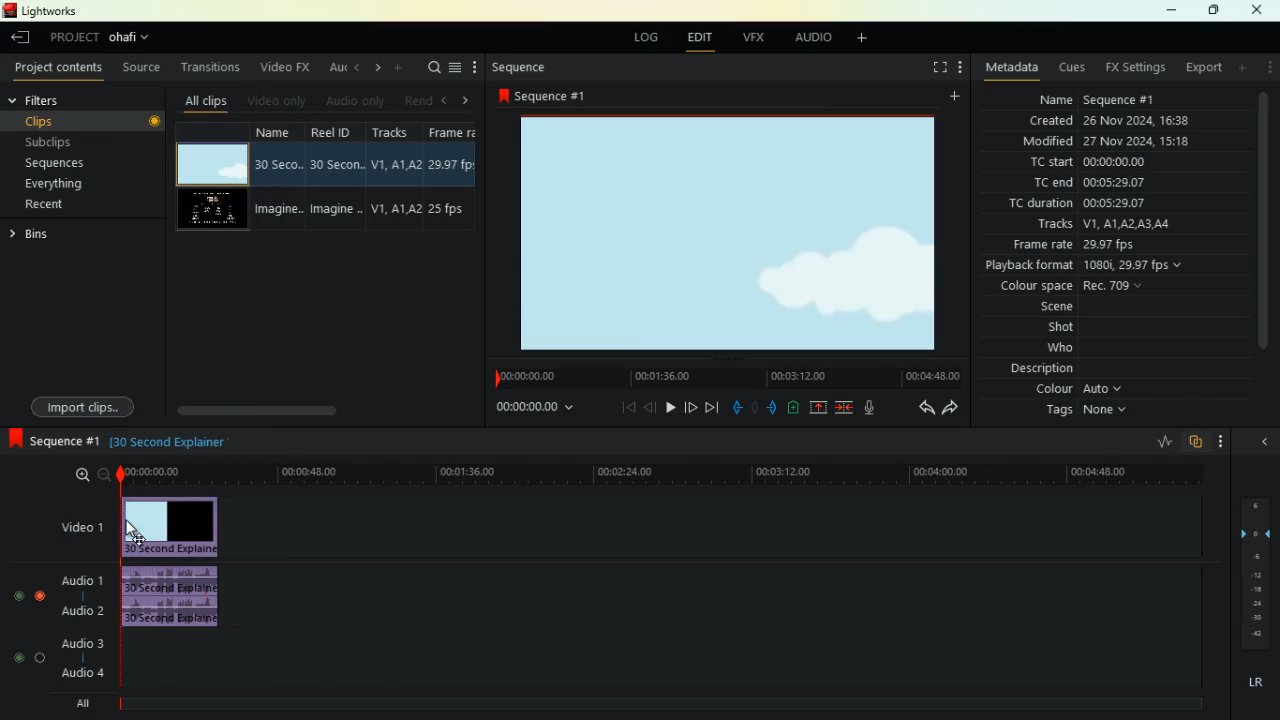 The image size is (1280, 720). I want to click on subclips, so click(60, 143).